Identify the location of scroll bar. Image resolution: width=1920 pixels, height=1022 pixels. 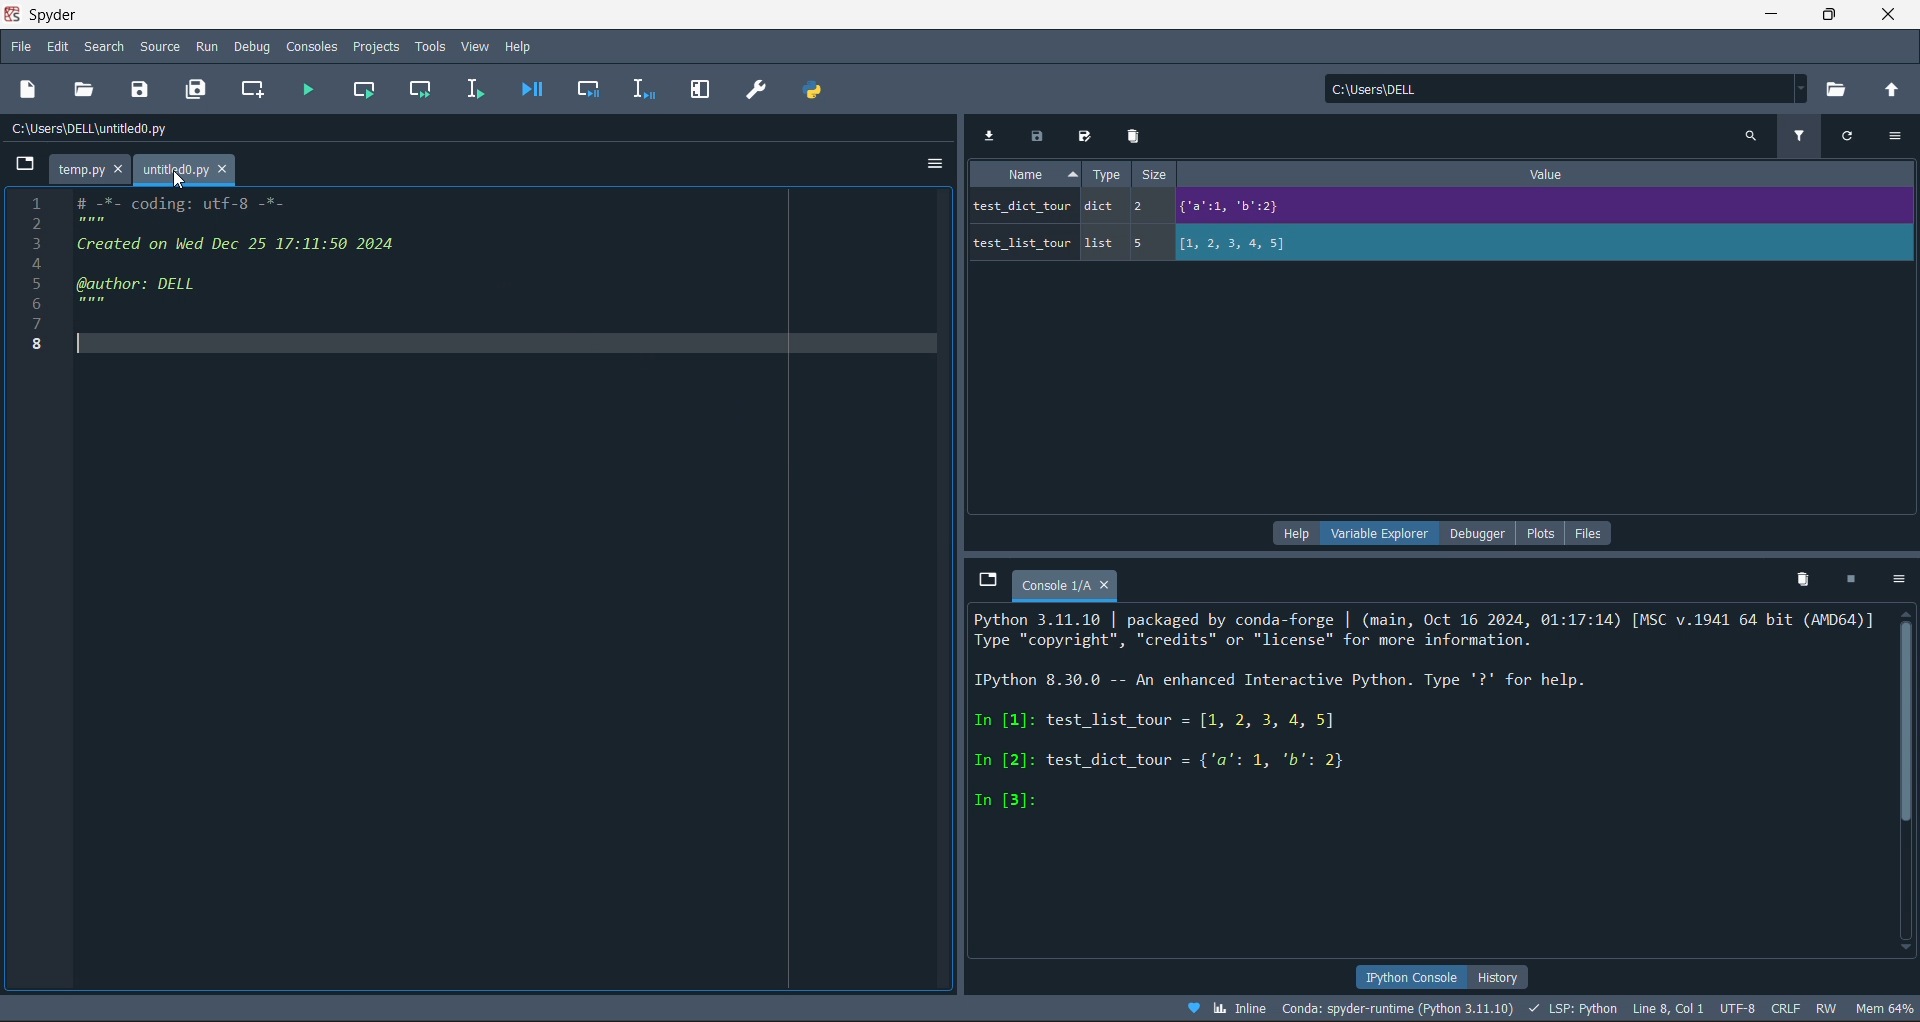
(1908, 773).